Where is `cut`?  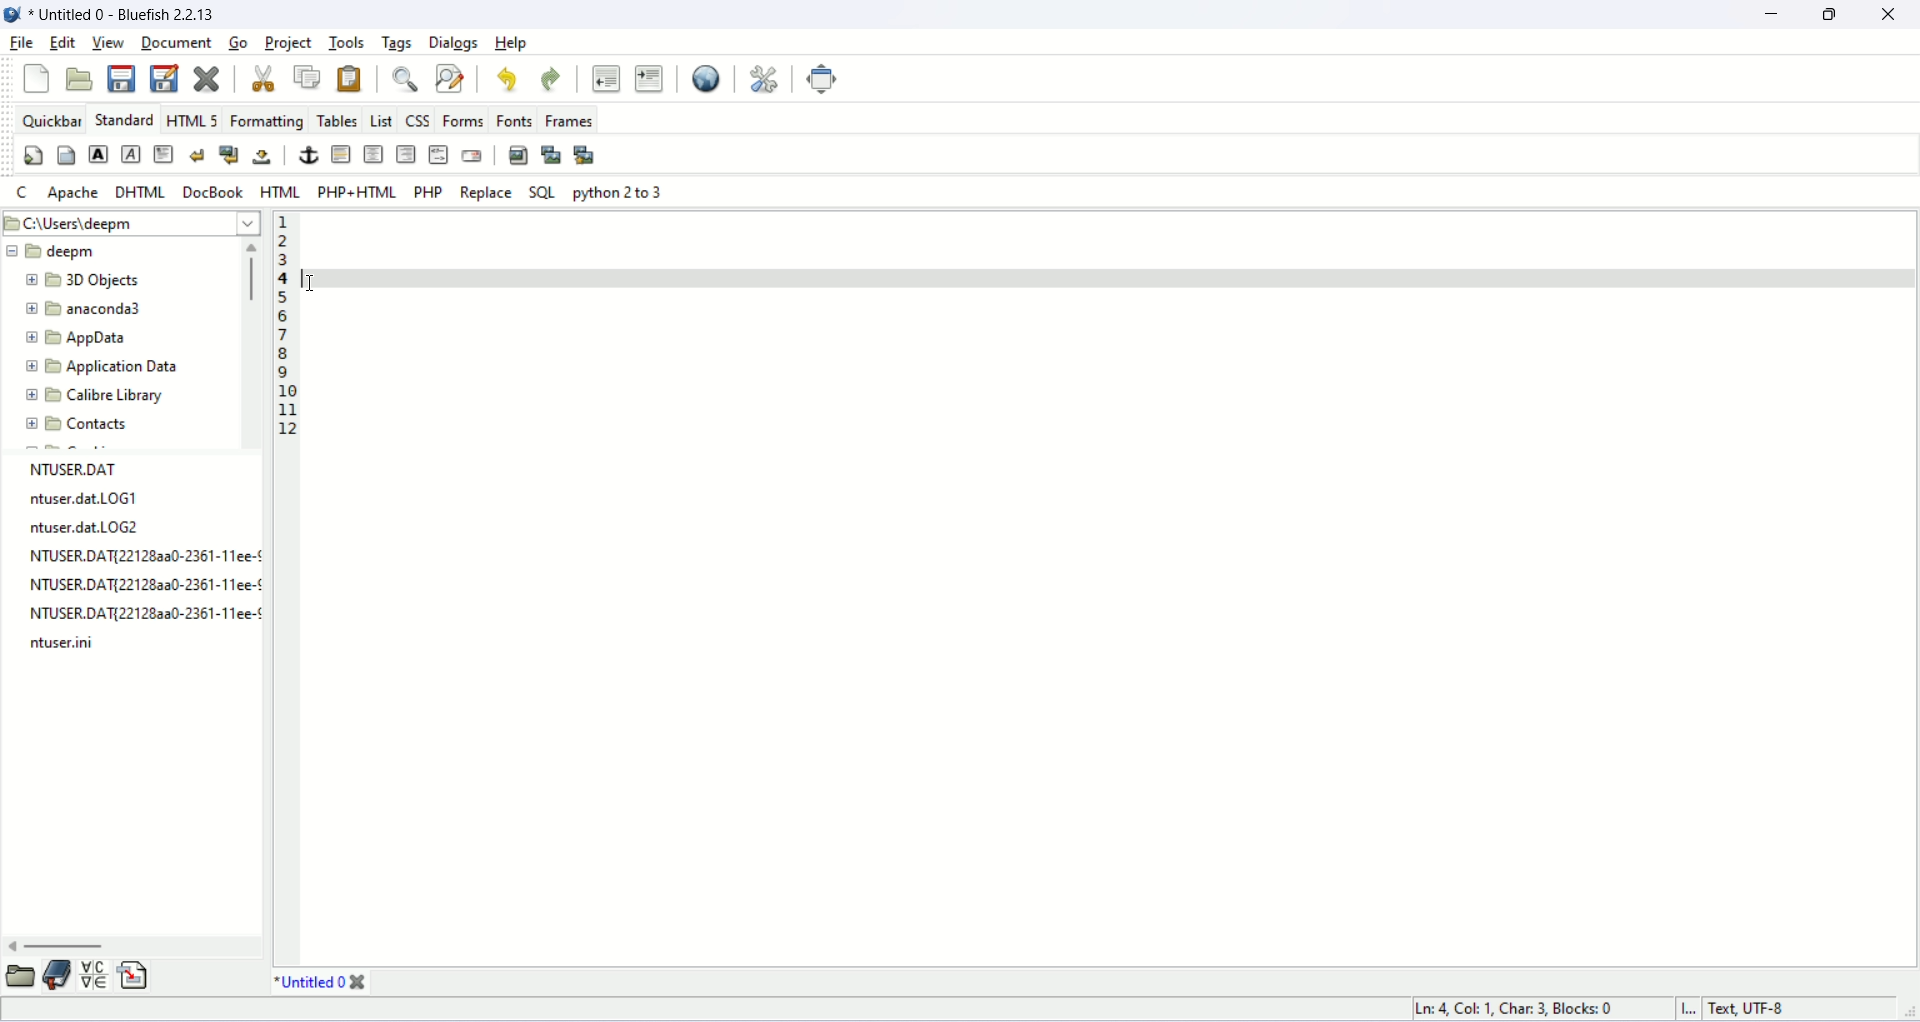 cut is located at coordinates (261, 80).